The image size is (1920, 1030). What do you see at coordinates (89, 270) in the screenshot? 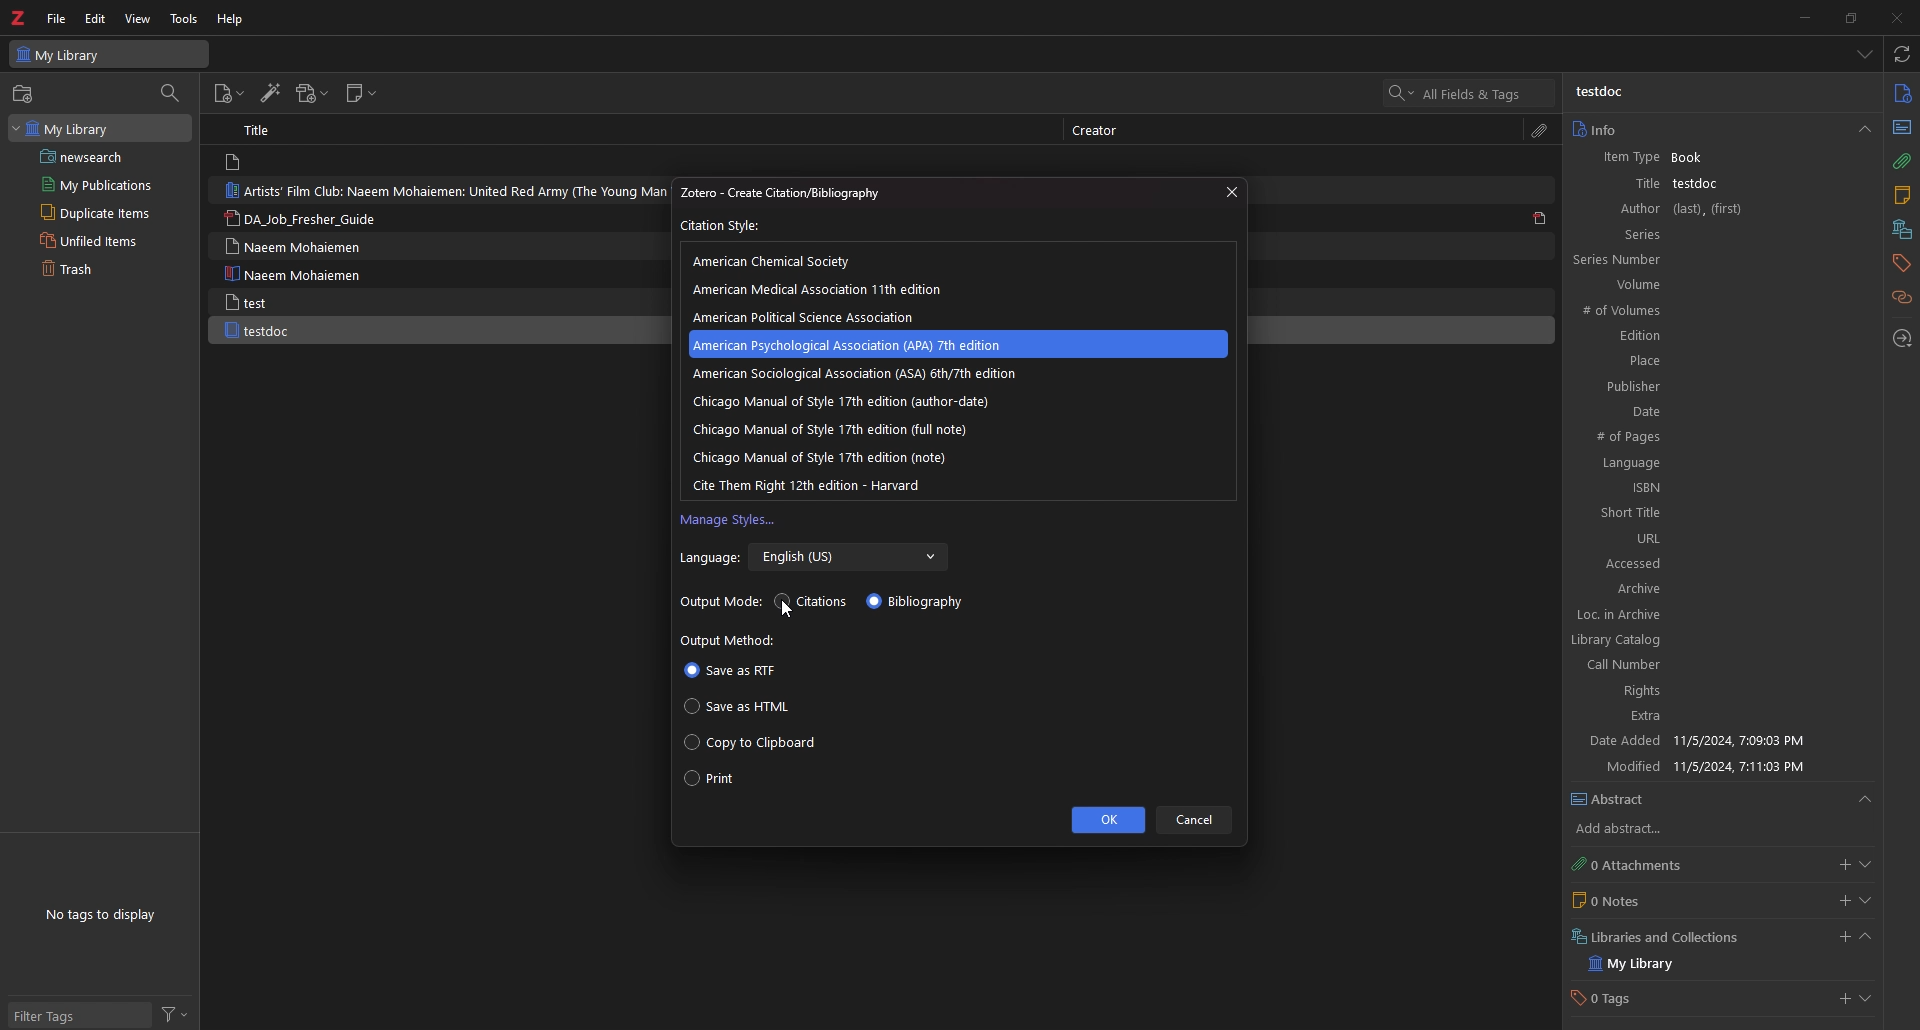
I see `trash` at bounding box center [89, 270].